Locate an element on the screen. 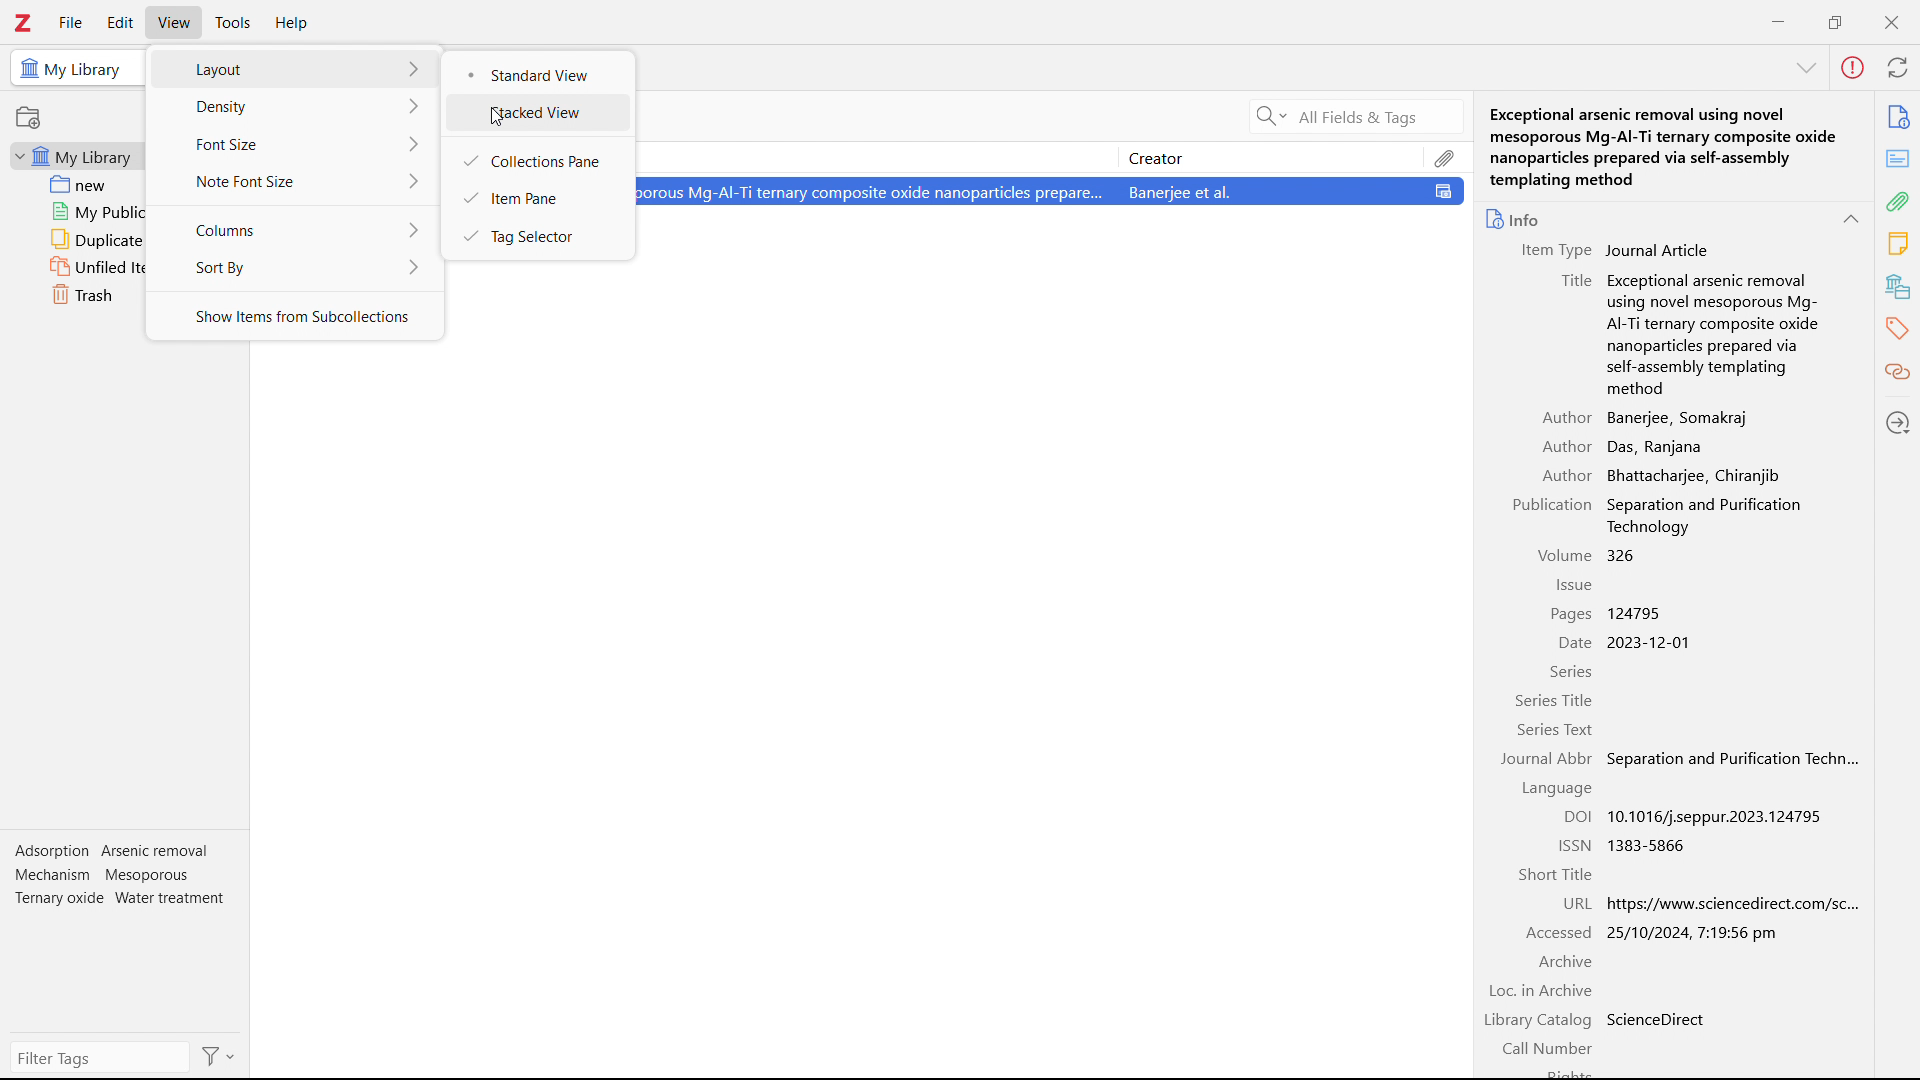 This screenshot has width=1920, height=1080. Volume is located at coordinates (1565, 555).